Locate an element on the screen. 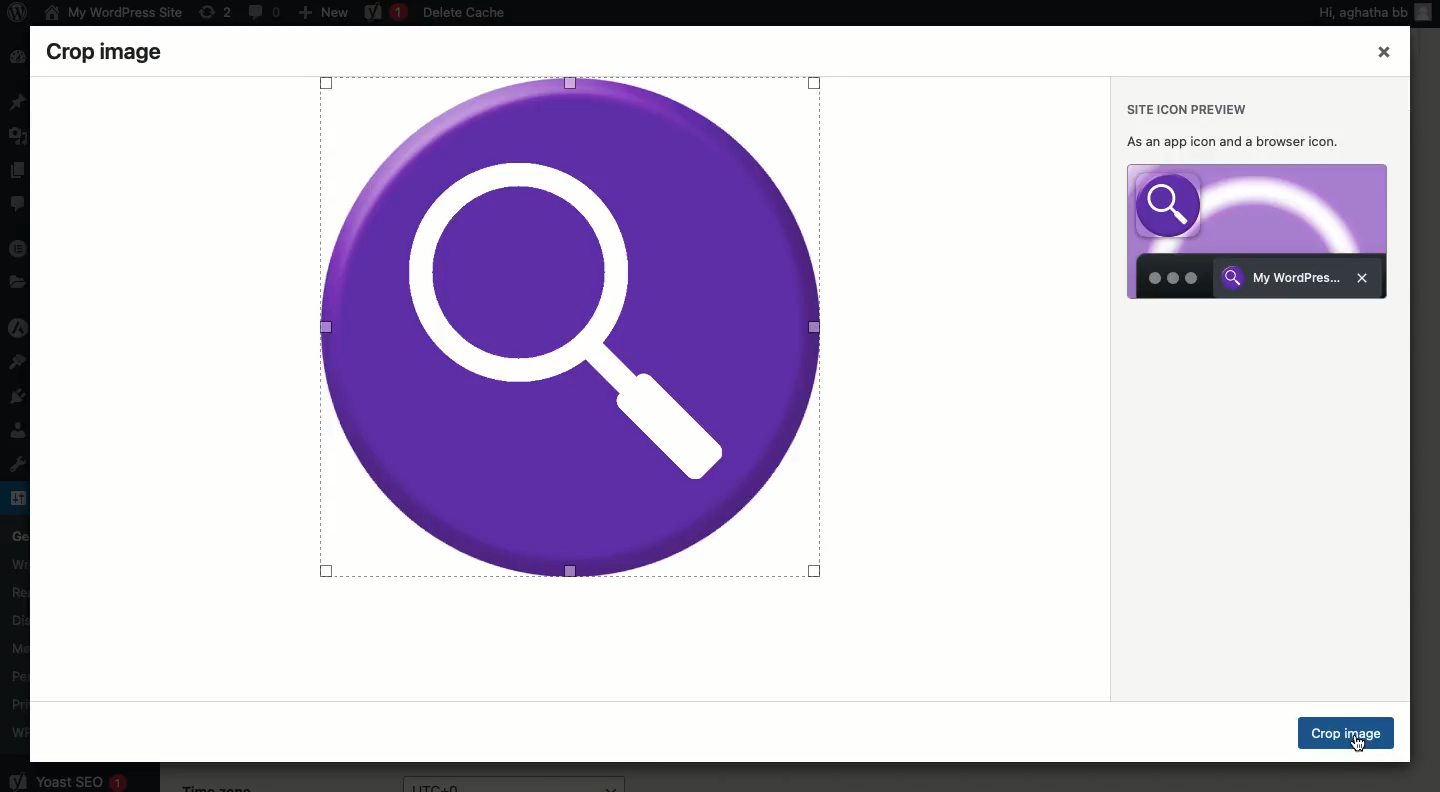  Close is located at coordinates (1383, 53).